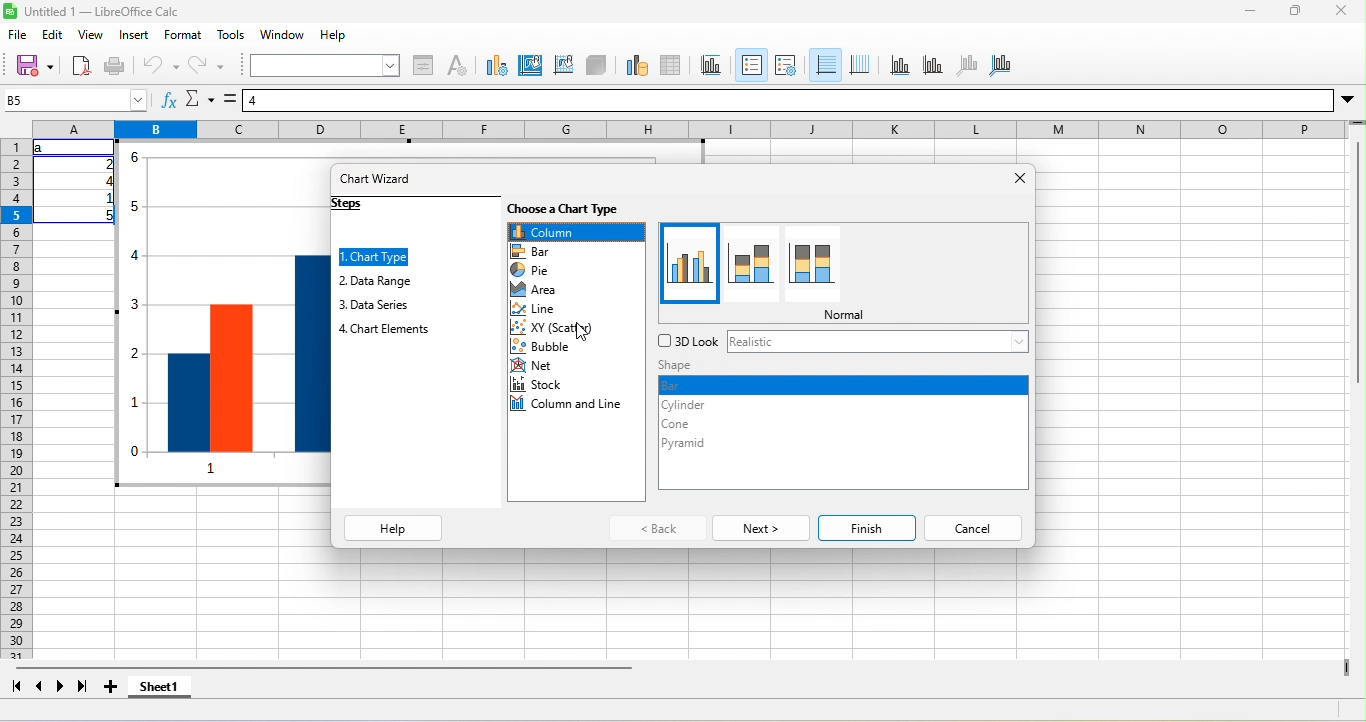 This screenshot has height=722, width=1366. Describe the element at coordinates (844, 314) in the screenshot. I see `normal` at that location.